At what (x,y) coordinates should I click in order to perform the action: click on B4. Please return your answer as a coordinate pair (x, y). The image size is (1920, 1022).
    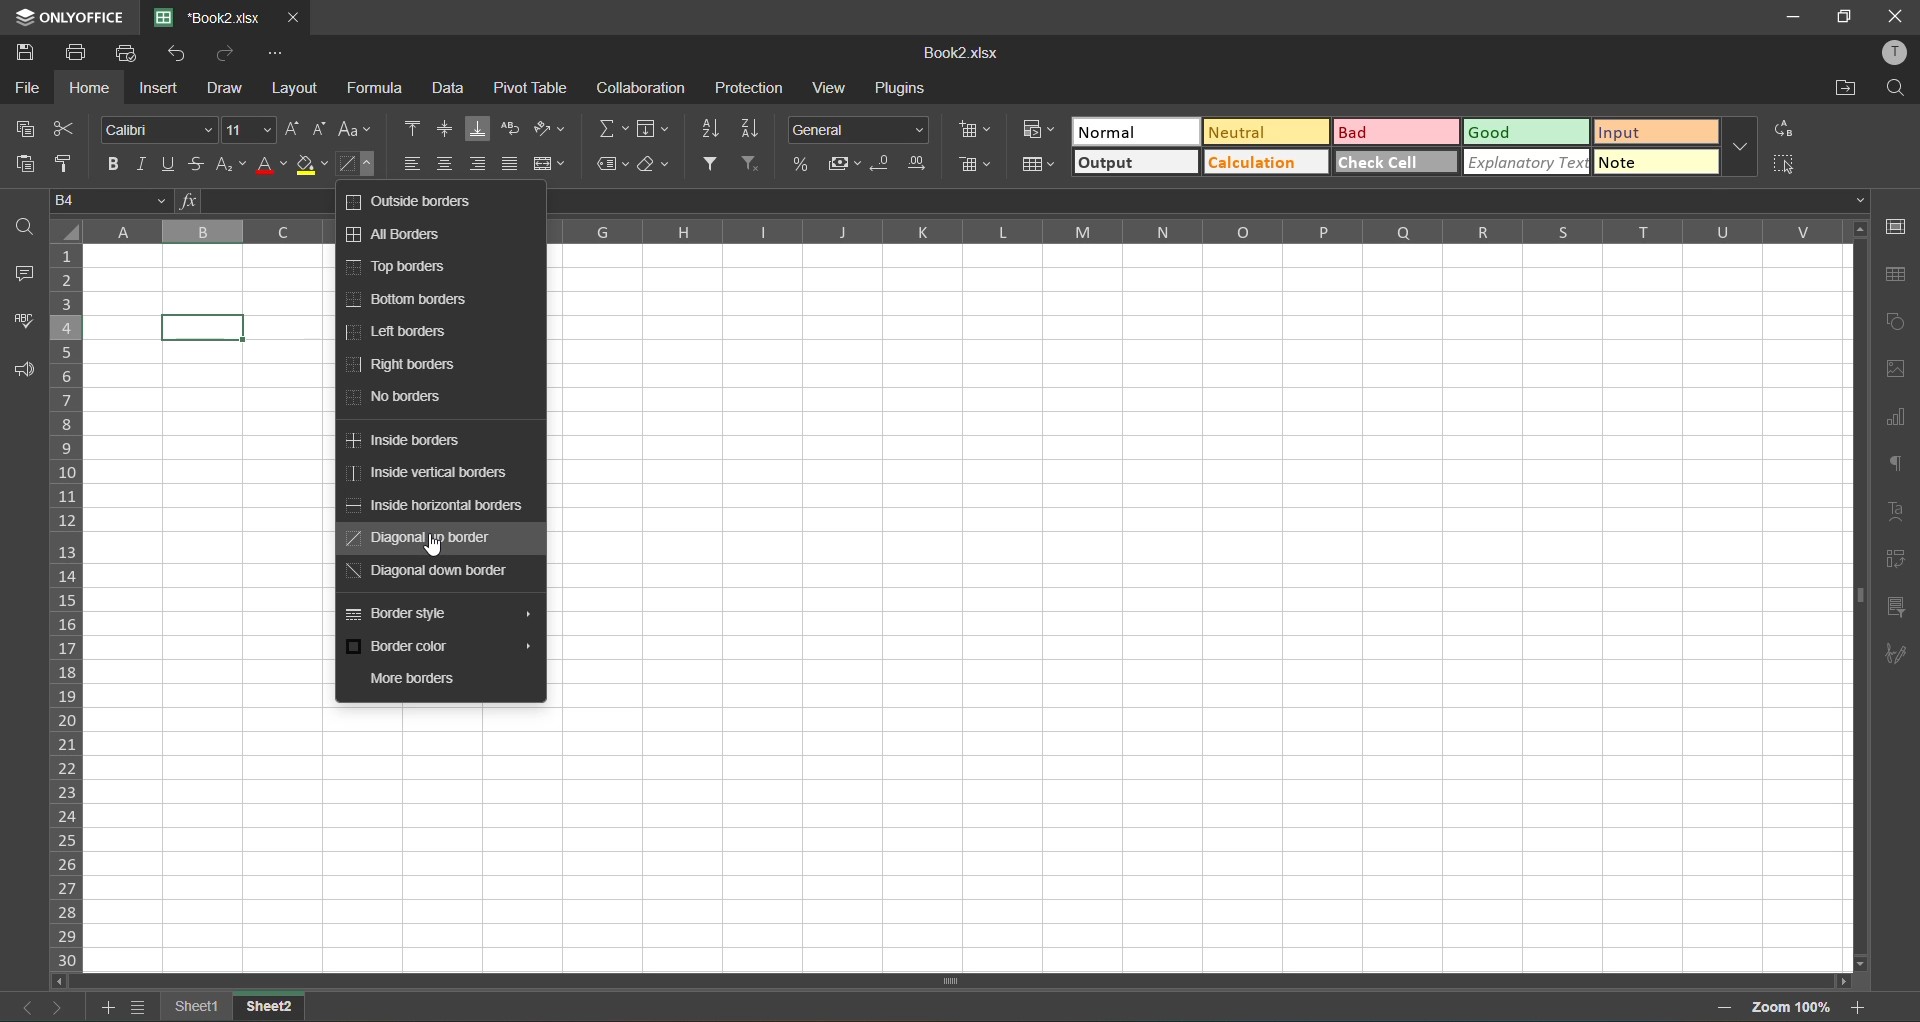
    Looking at the image, I should click on (113, 199).